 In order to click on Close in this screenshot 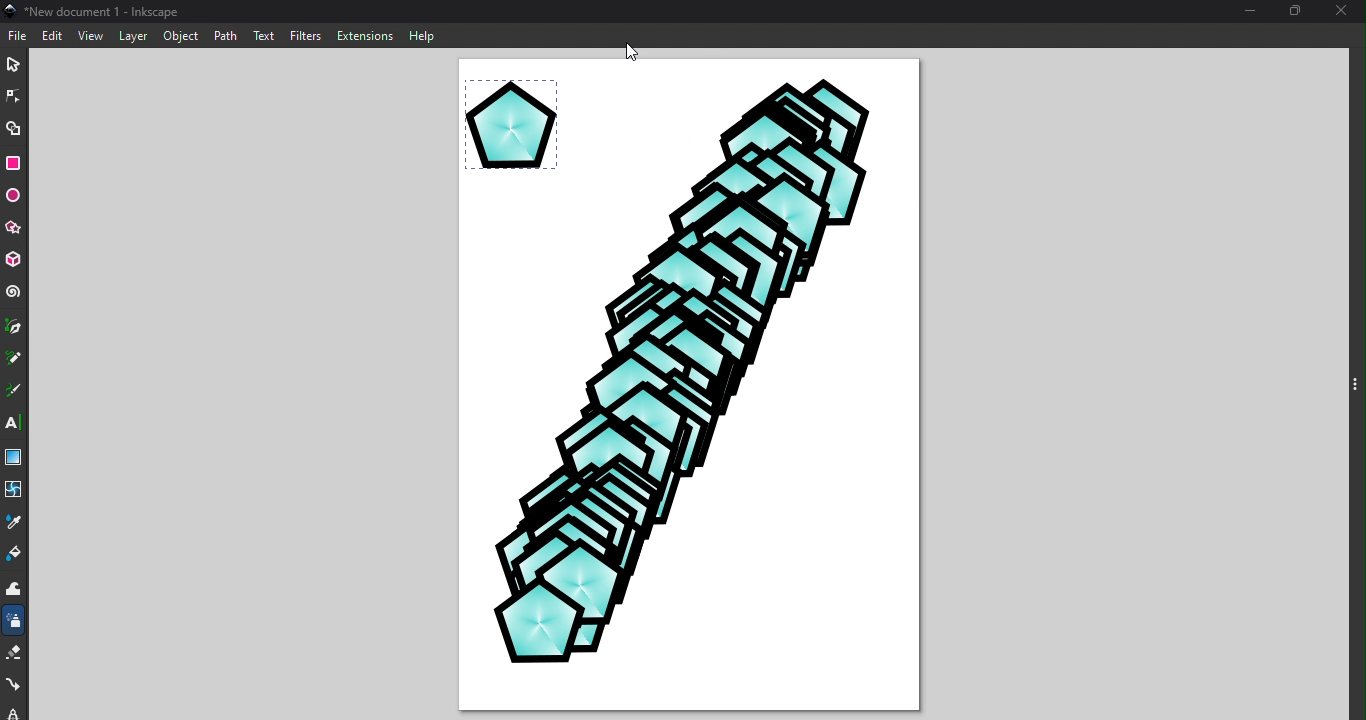, I will do `click(1345, 11)`.